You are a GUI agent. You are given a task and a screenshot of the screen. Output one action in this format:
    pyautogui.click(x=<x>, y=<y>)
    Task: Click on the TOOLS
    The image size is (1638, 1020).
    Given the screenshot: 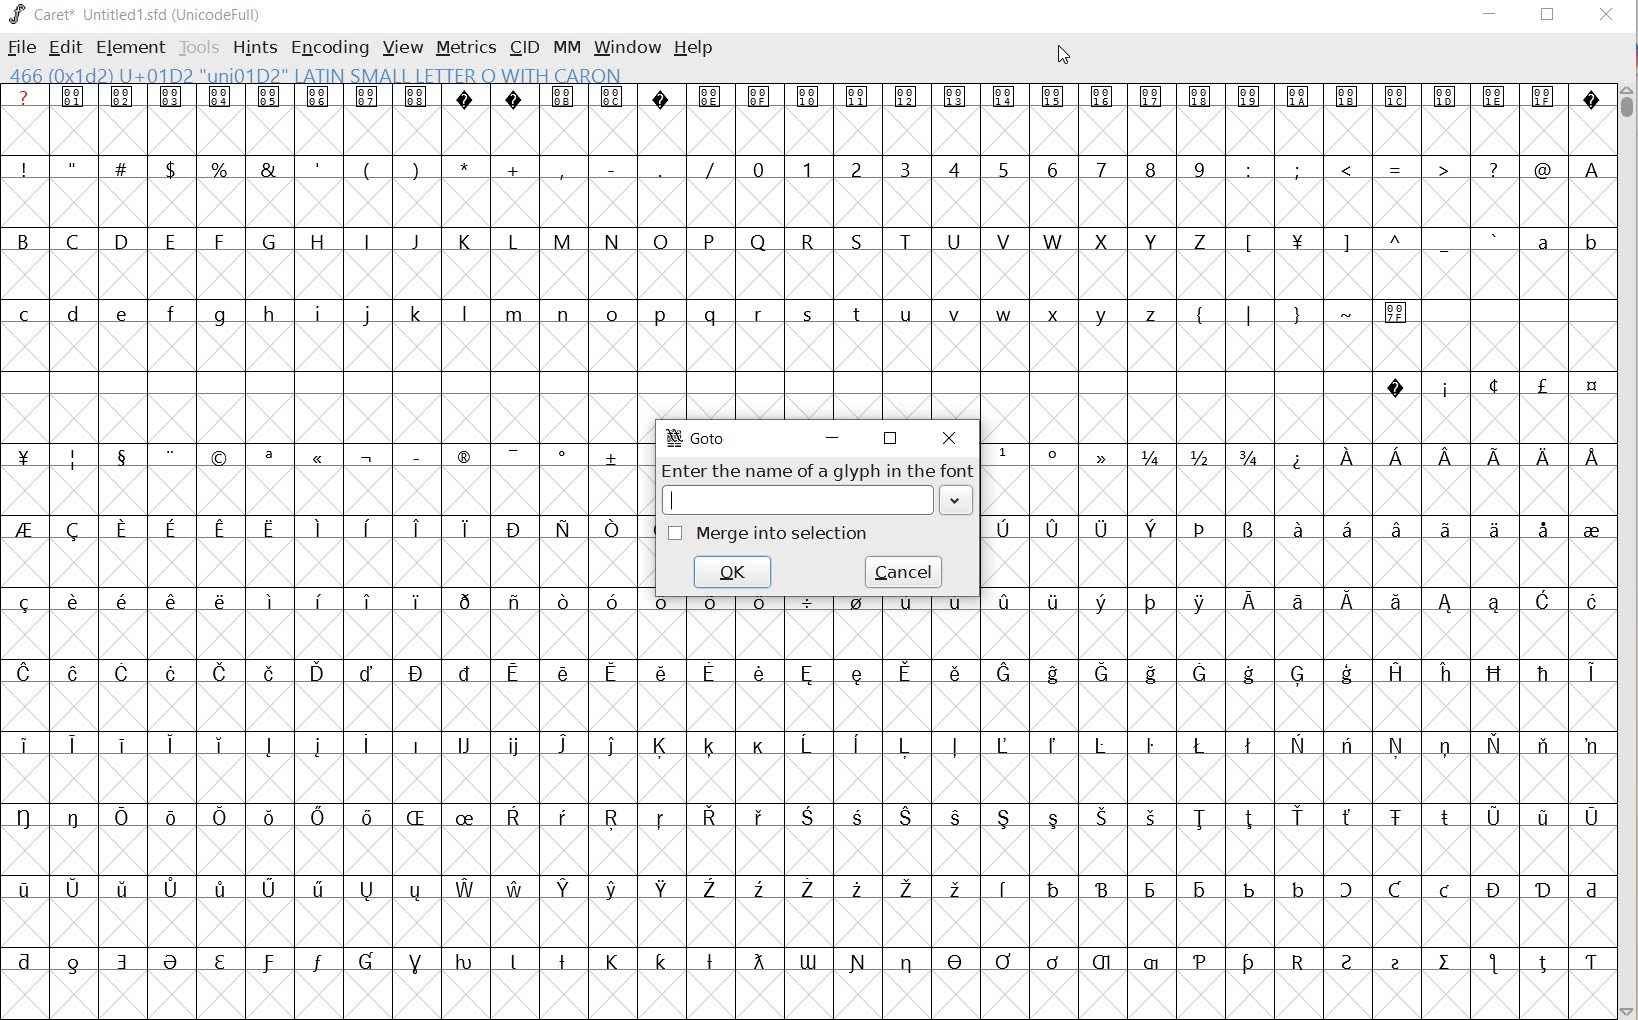 What is the action you would take?
    pyautogui.click(x=199, y=47)
    